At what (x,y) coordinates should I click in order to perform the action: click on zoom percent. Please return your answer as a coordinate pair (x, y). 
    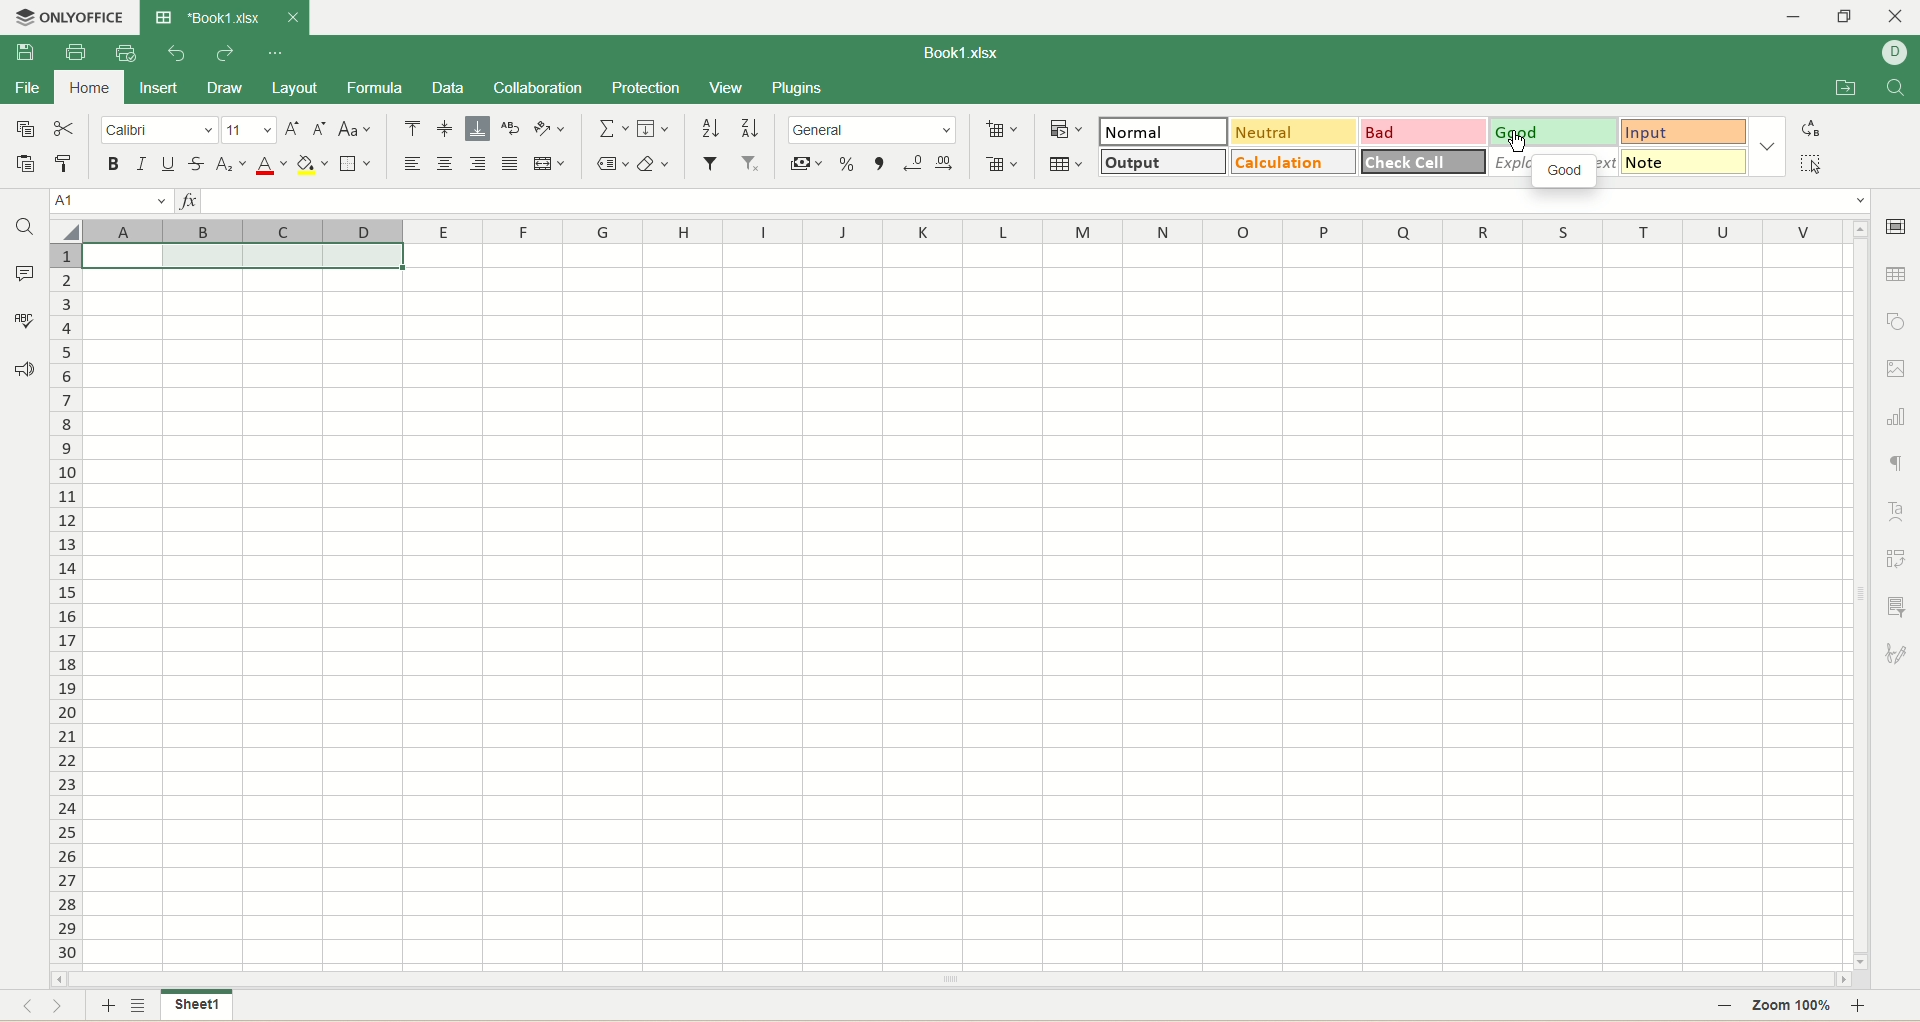
    Looking at the image, I should click on (1793, 1007).